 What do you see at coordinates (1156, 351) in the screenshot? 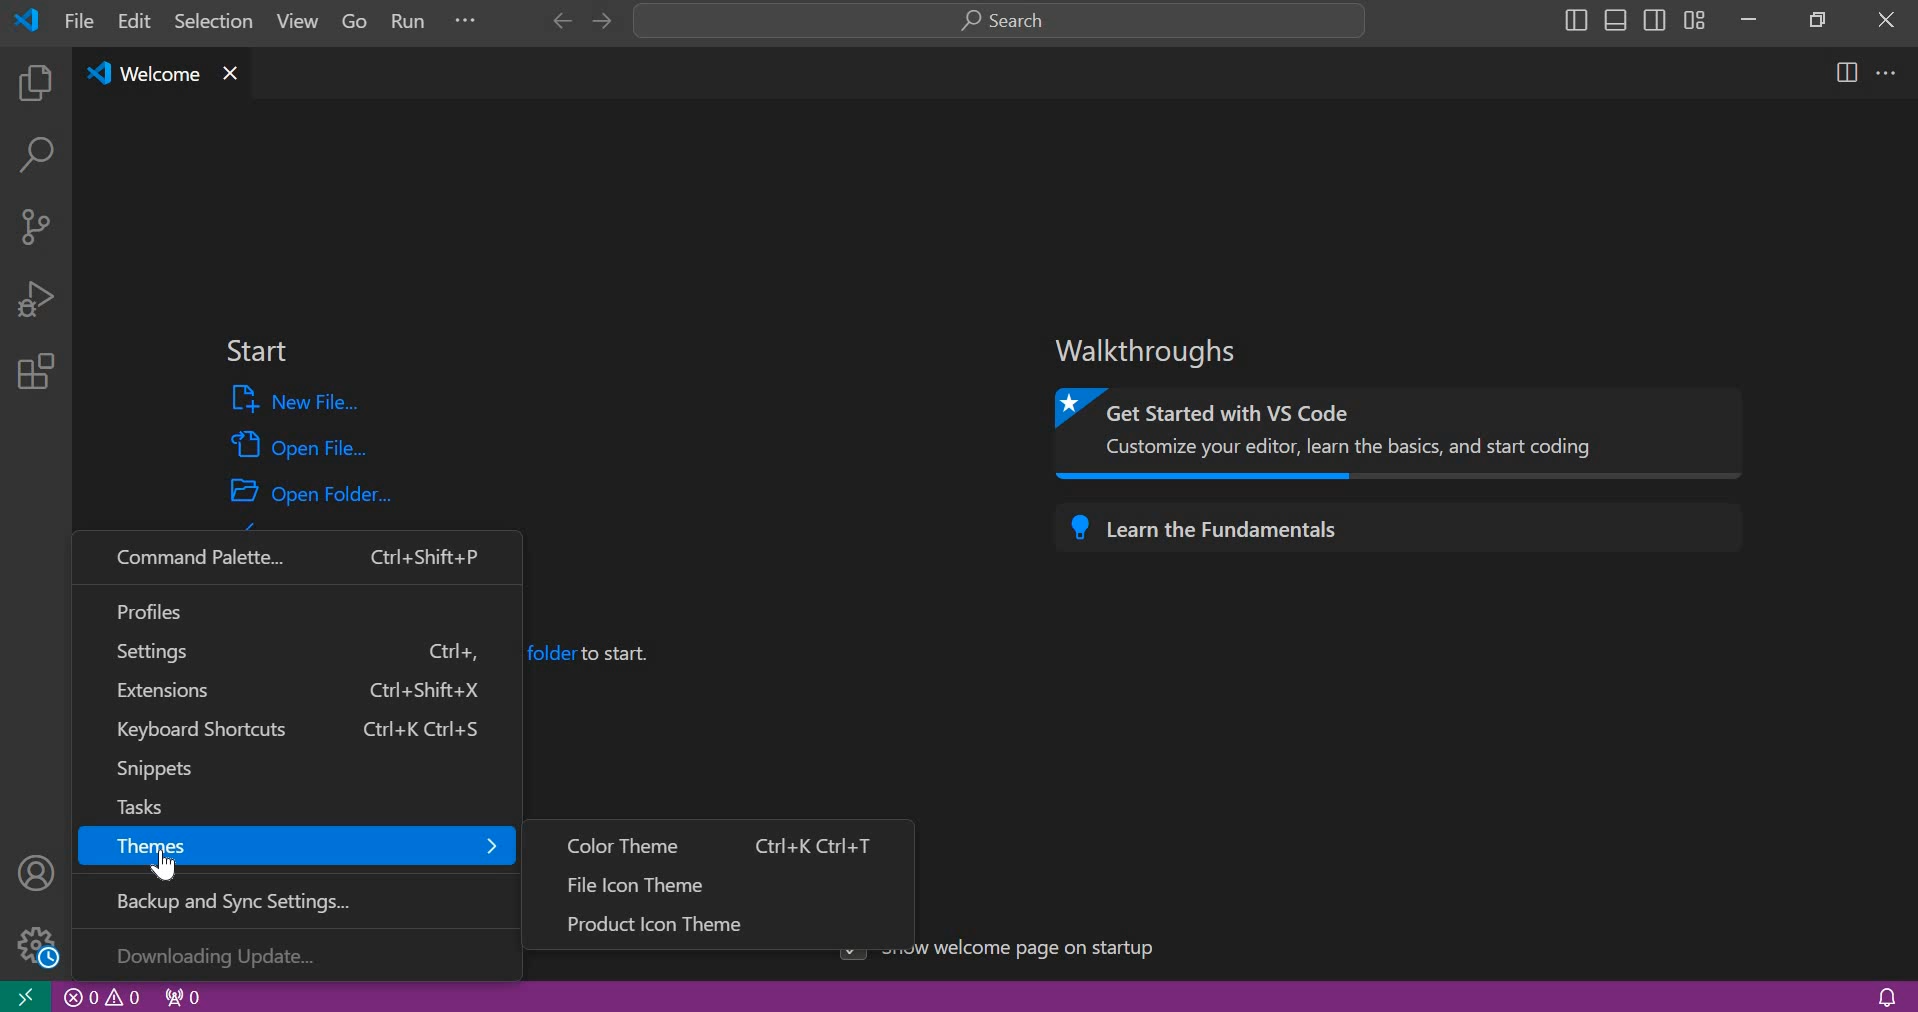
I see `walkthroughs` at bounding box center [1156, 351].